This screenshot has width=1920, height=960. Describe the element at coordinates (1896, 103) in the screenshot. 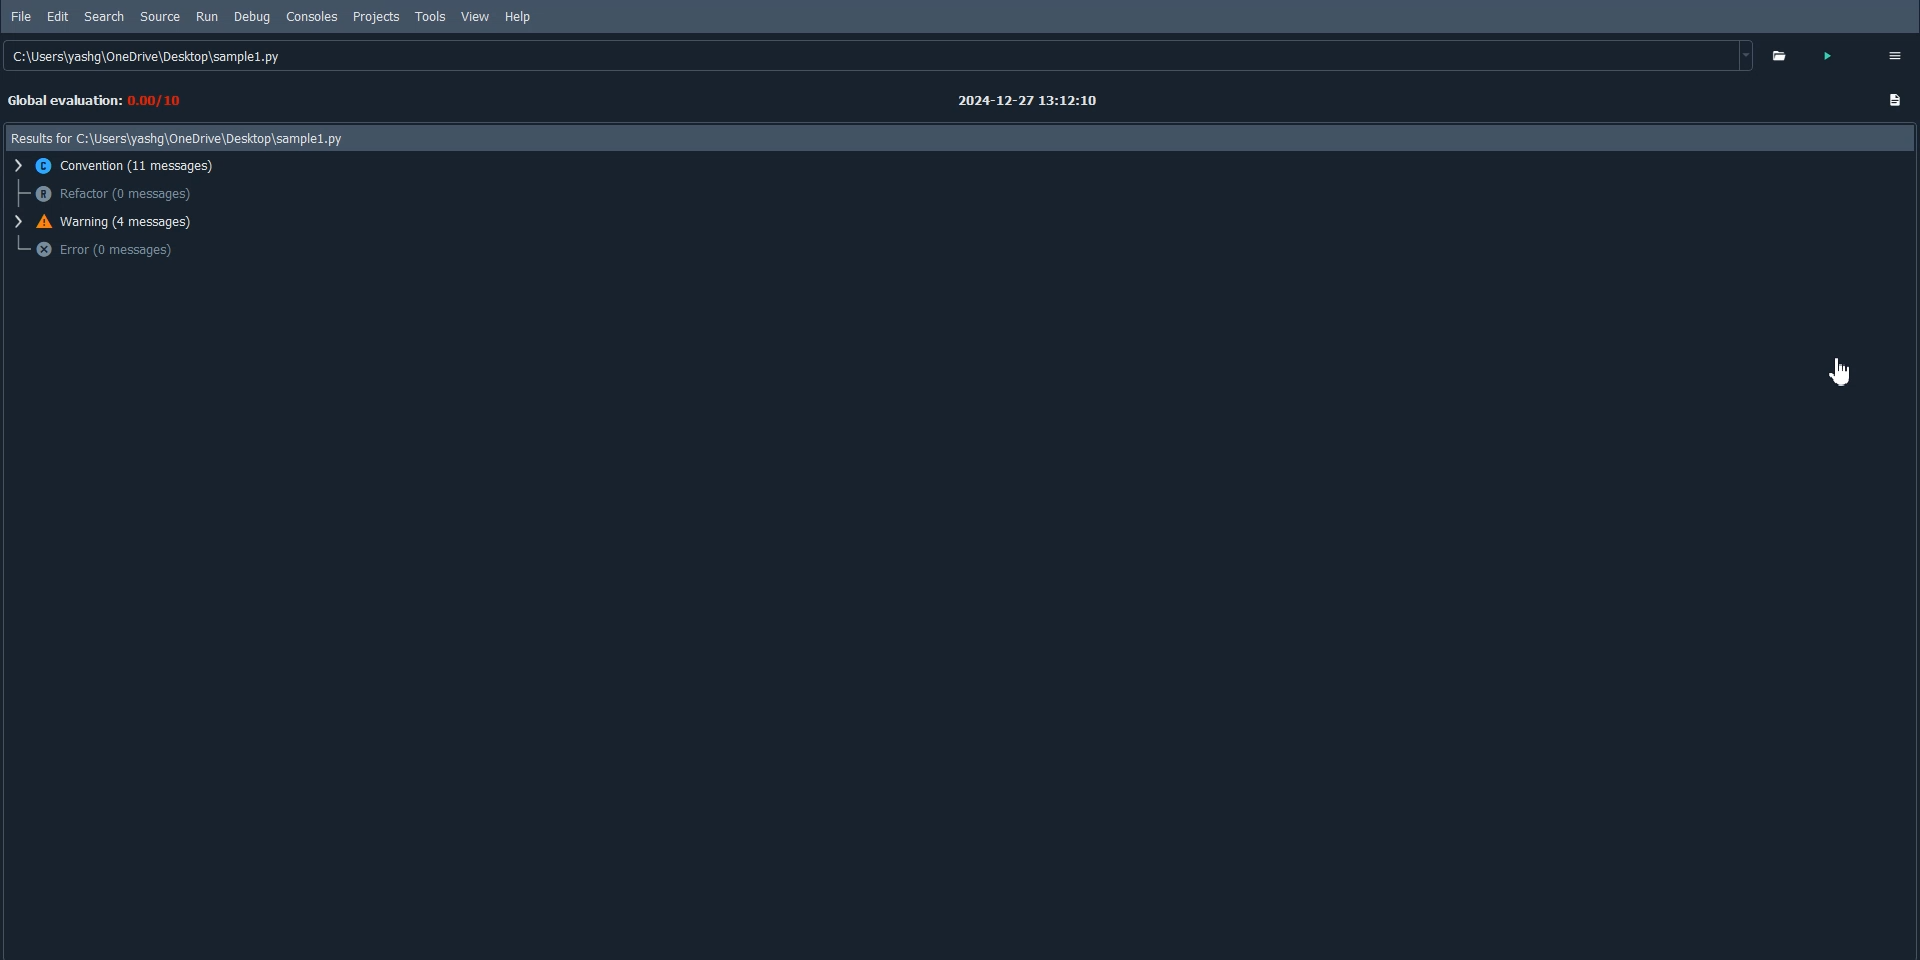

I see `Complete Output` at that location.